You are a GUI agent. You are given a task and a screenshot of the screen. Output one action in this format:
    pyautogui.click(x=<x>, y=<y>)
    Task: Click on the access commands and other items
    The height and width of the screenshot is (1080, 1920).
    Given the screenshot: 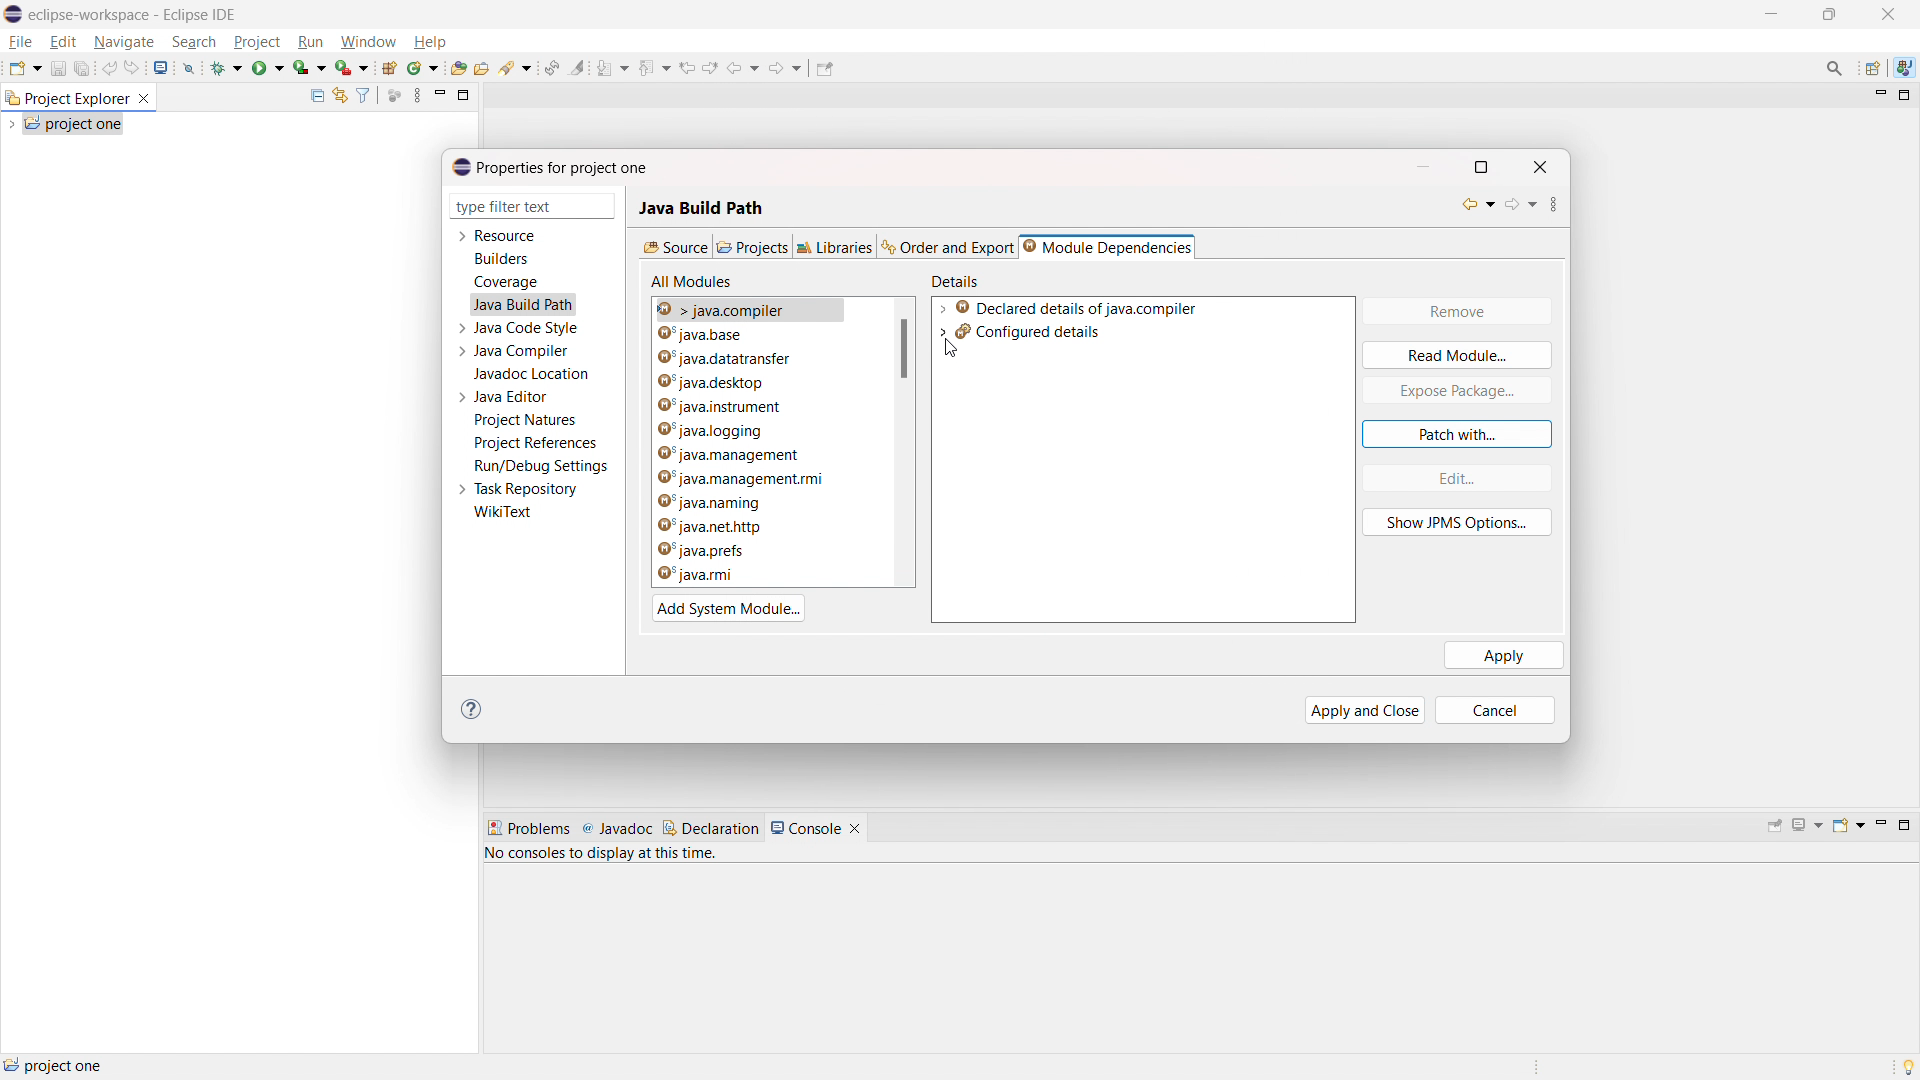 What is the action you would take?
    pyautogui.click(x=1836, y=67)
    